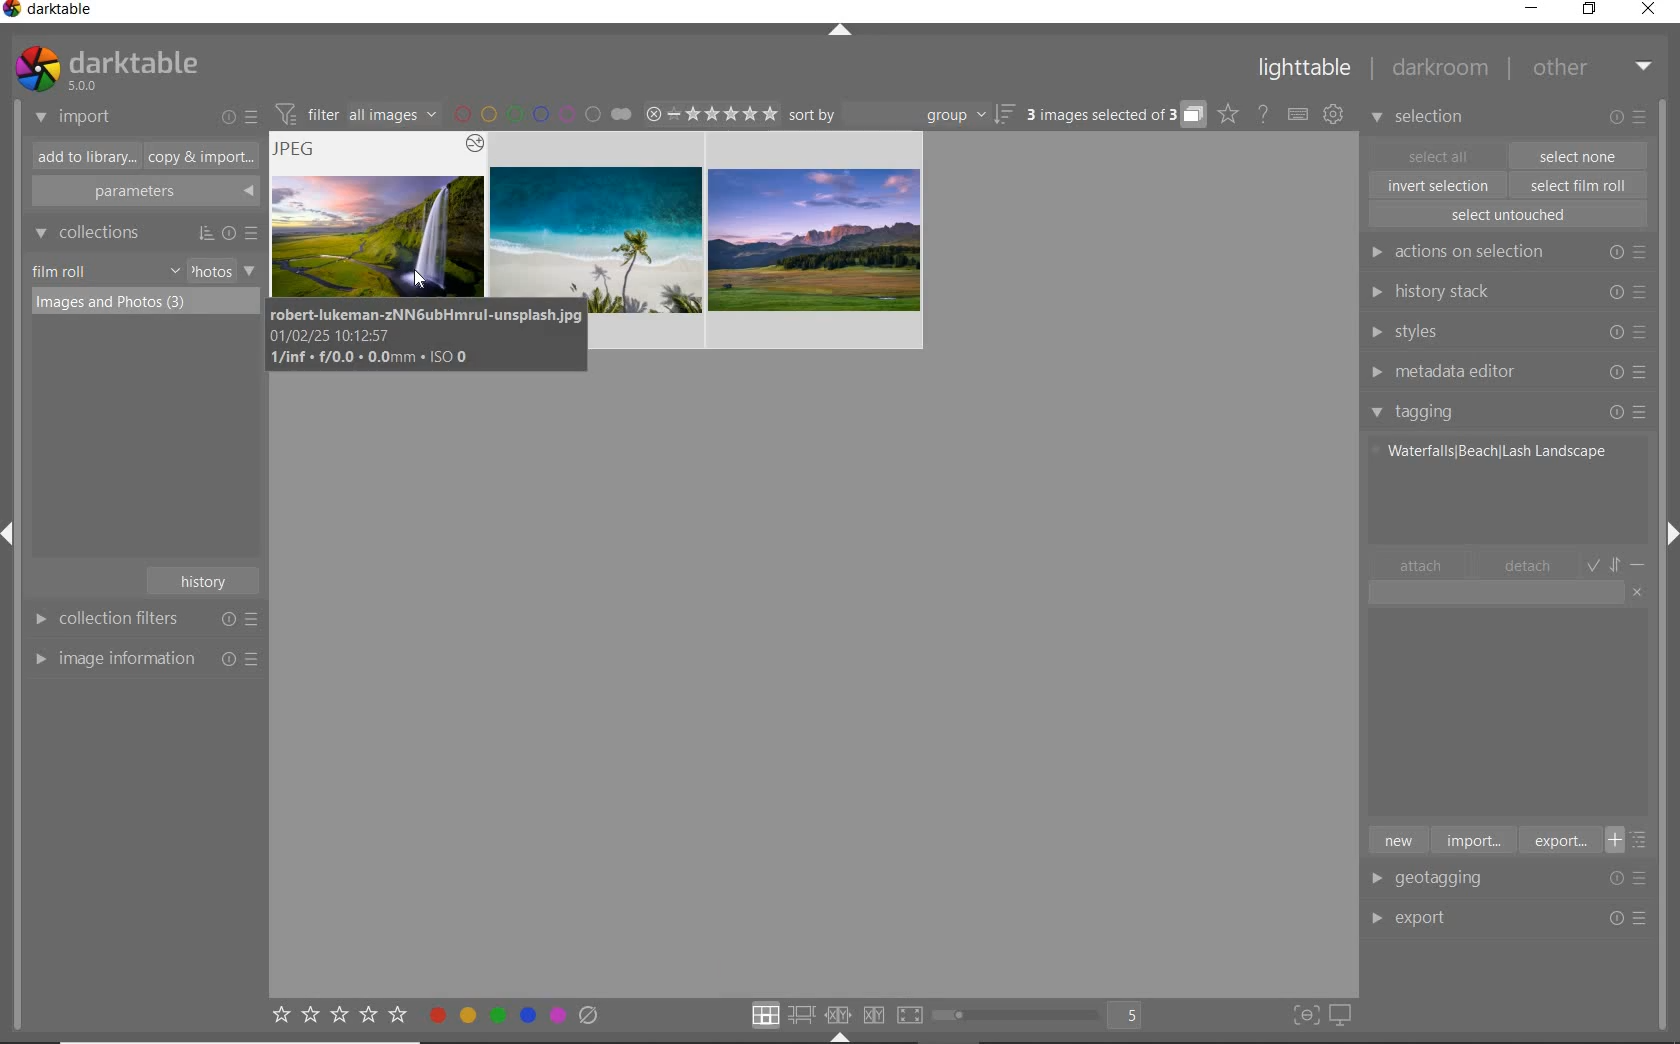  I want to click on detach, so click(1529, 566).